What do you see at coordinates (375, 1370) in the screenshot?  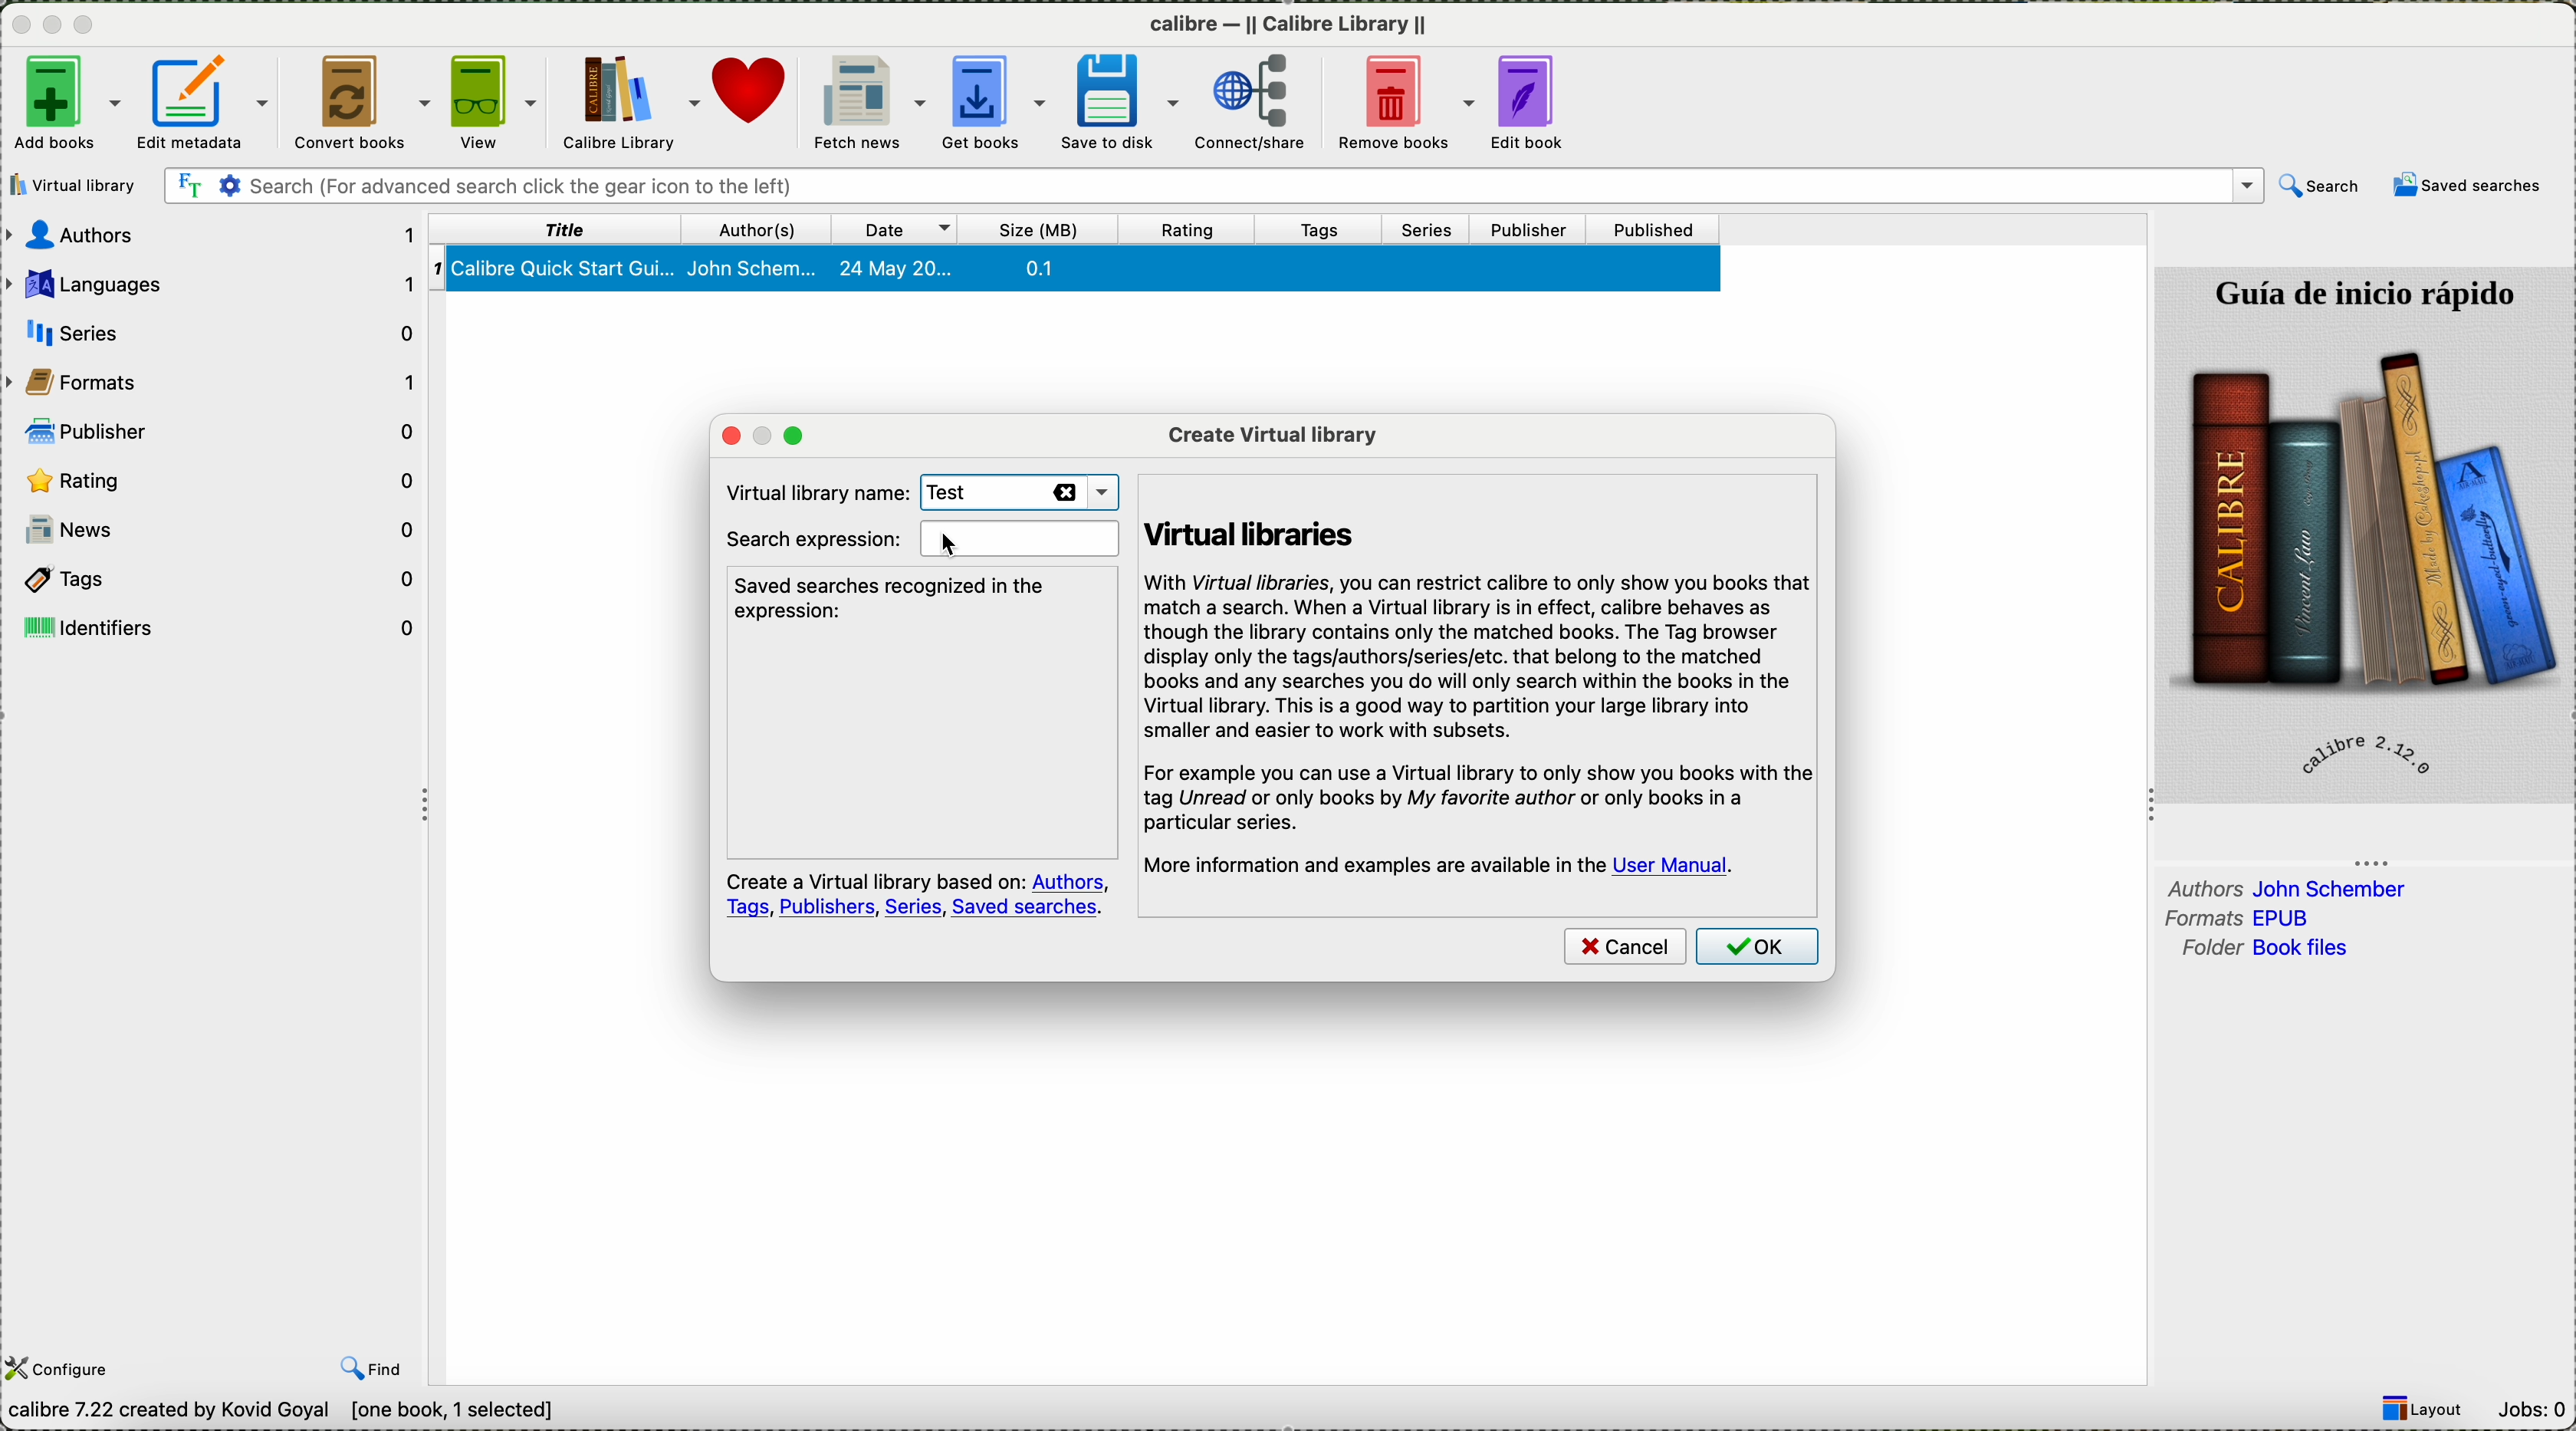 I see `find` at bounding box center [375, 1370].